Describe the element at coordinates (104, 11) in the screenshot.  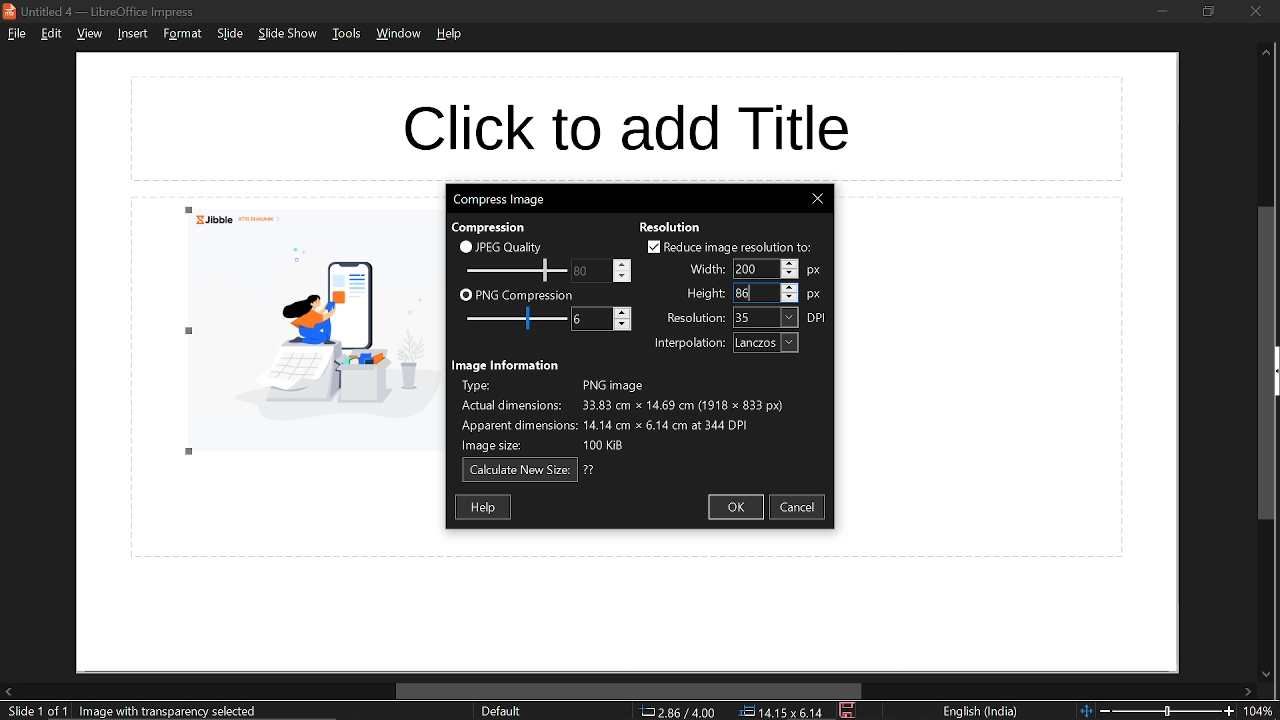
I see `current window` at that location.